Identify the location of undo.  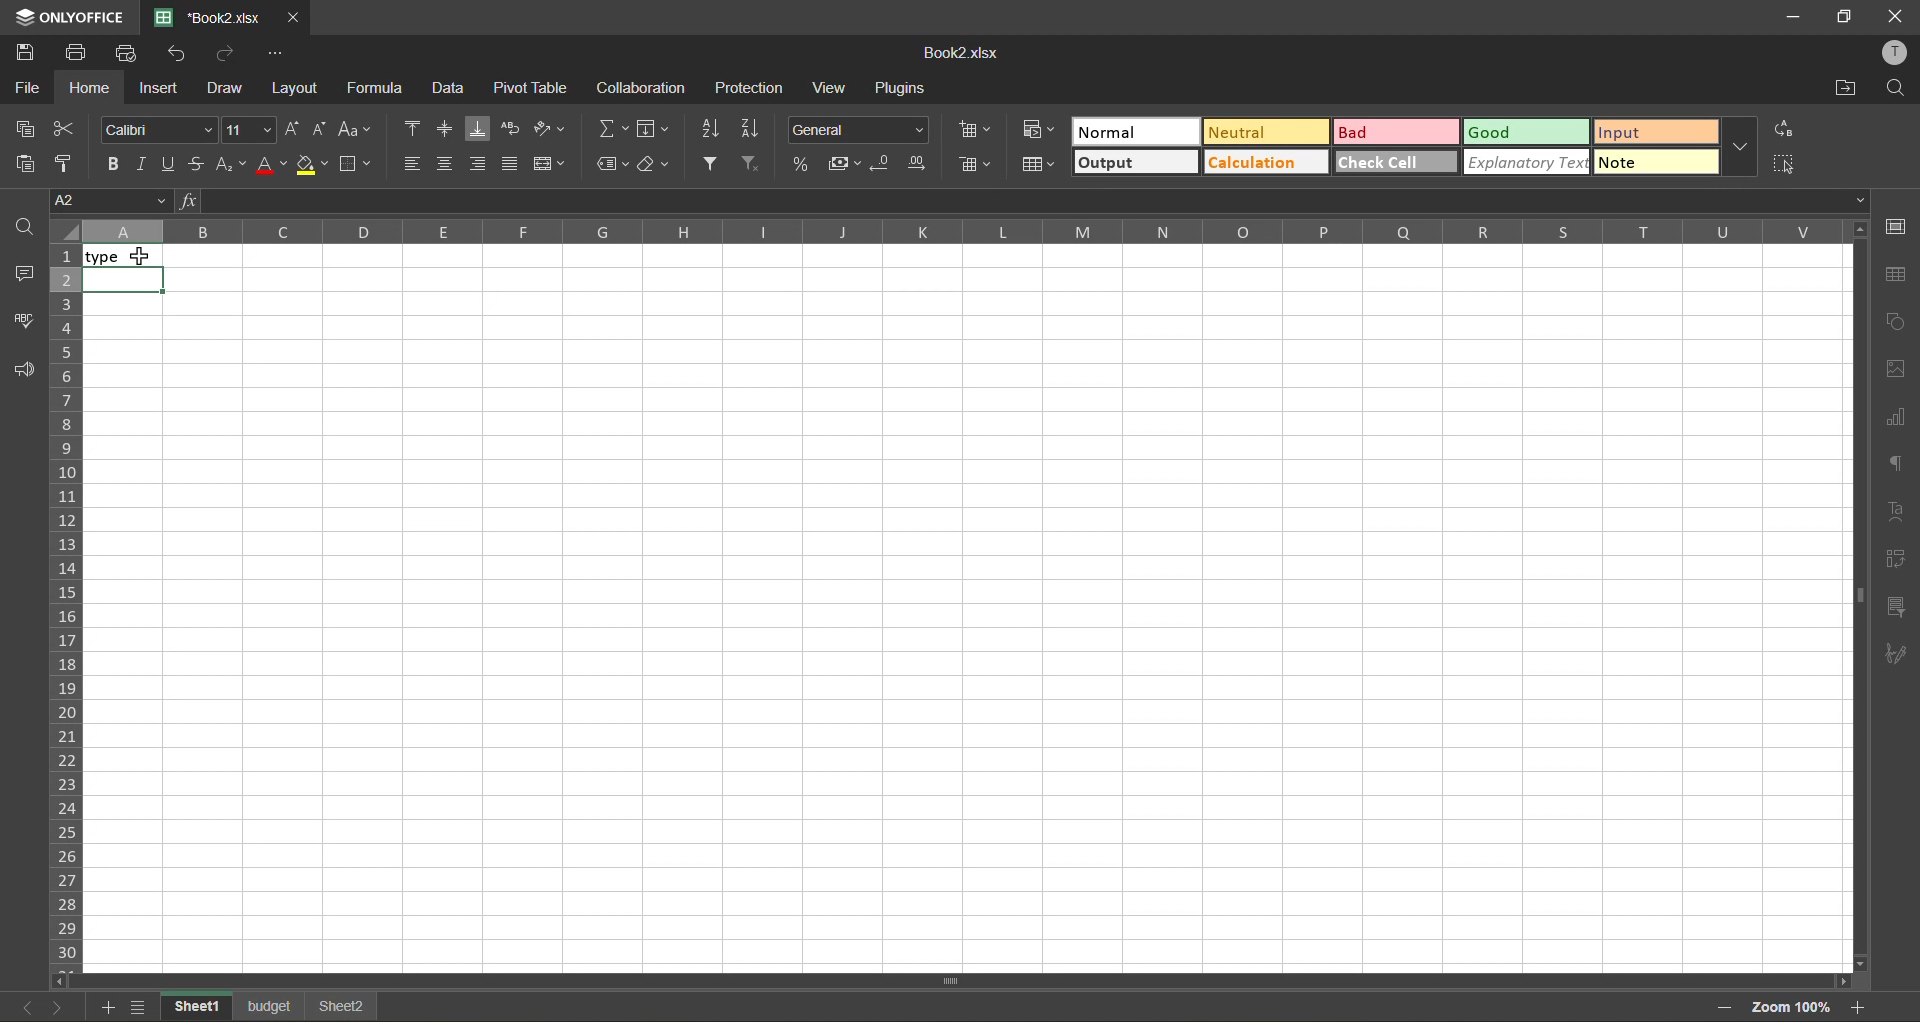
(183, 55).